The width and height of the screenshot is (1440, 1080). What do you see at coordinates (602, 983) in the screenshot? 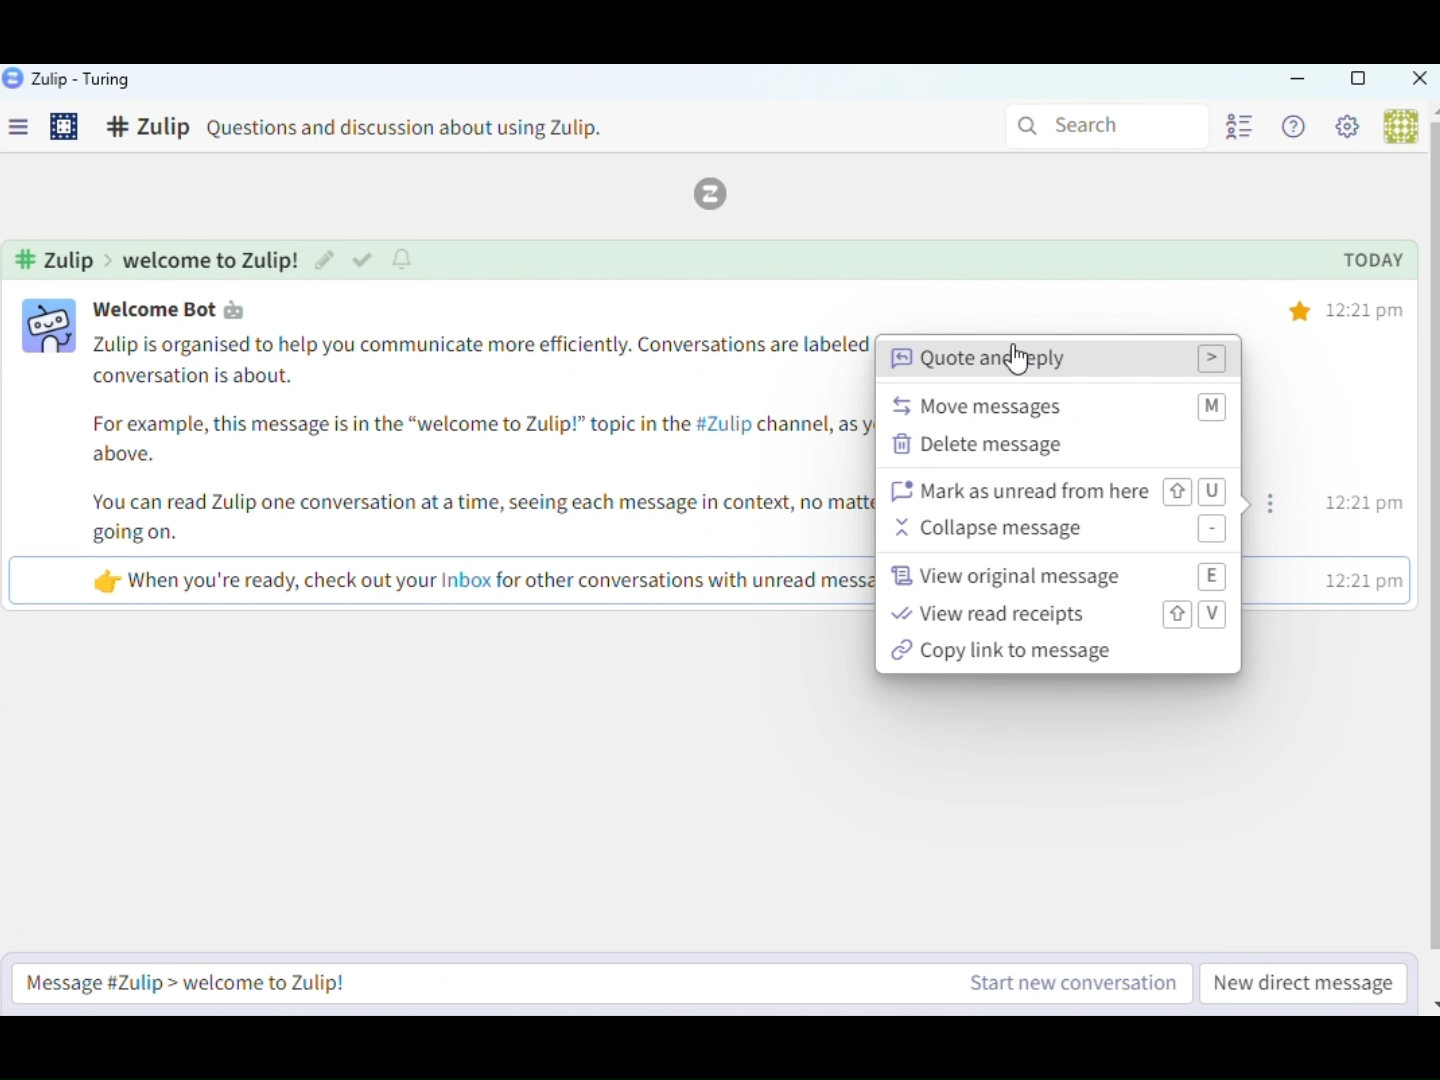
I see `Message Zulip Start New Conversation` at bounding box center [602, 983].